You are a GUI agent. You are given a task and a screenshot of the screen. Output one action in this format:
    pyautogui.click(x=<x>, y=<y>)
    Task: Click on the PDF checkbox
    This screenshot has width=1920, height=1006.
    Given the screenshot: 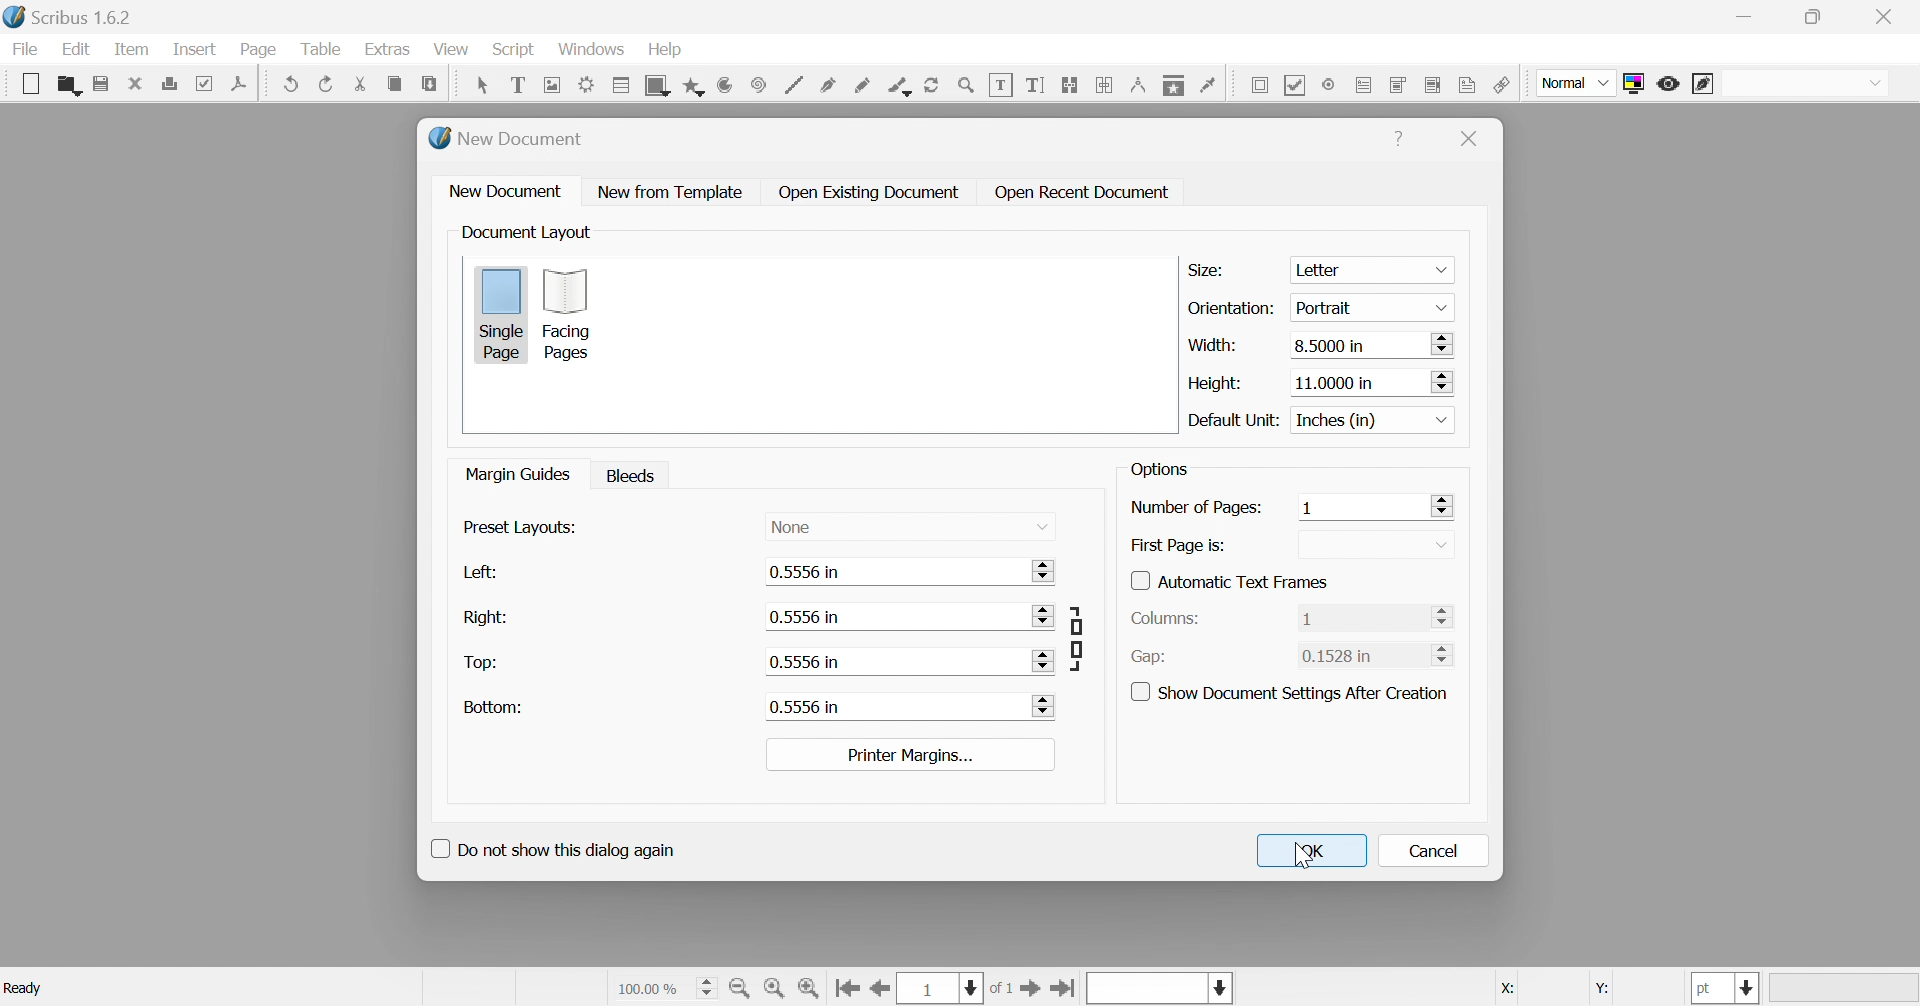 What is the action you would take?
    pyautogui.click(x=1296, y=84)
    